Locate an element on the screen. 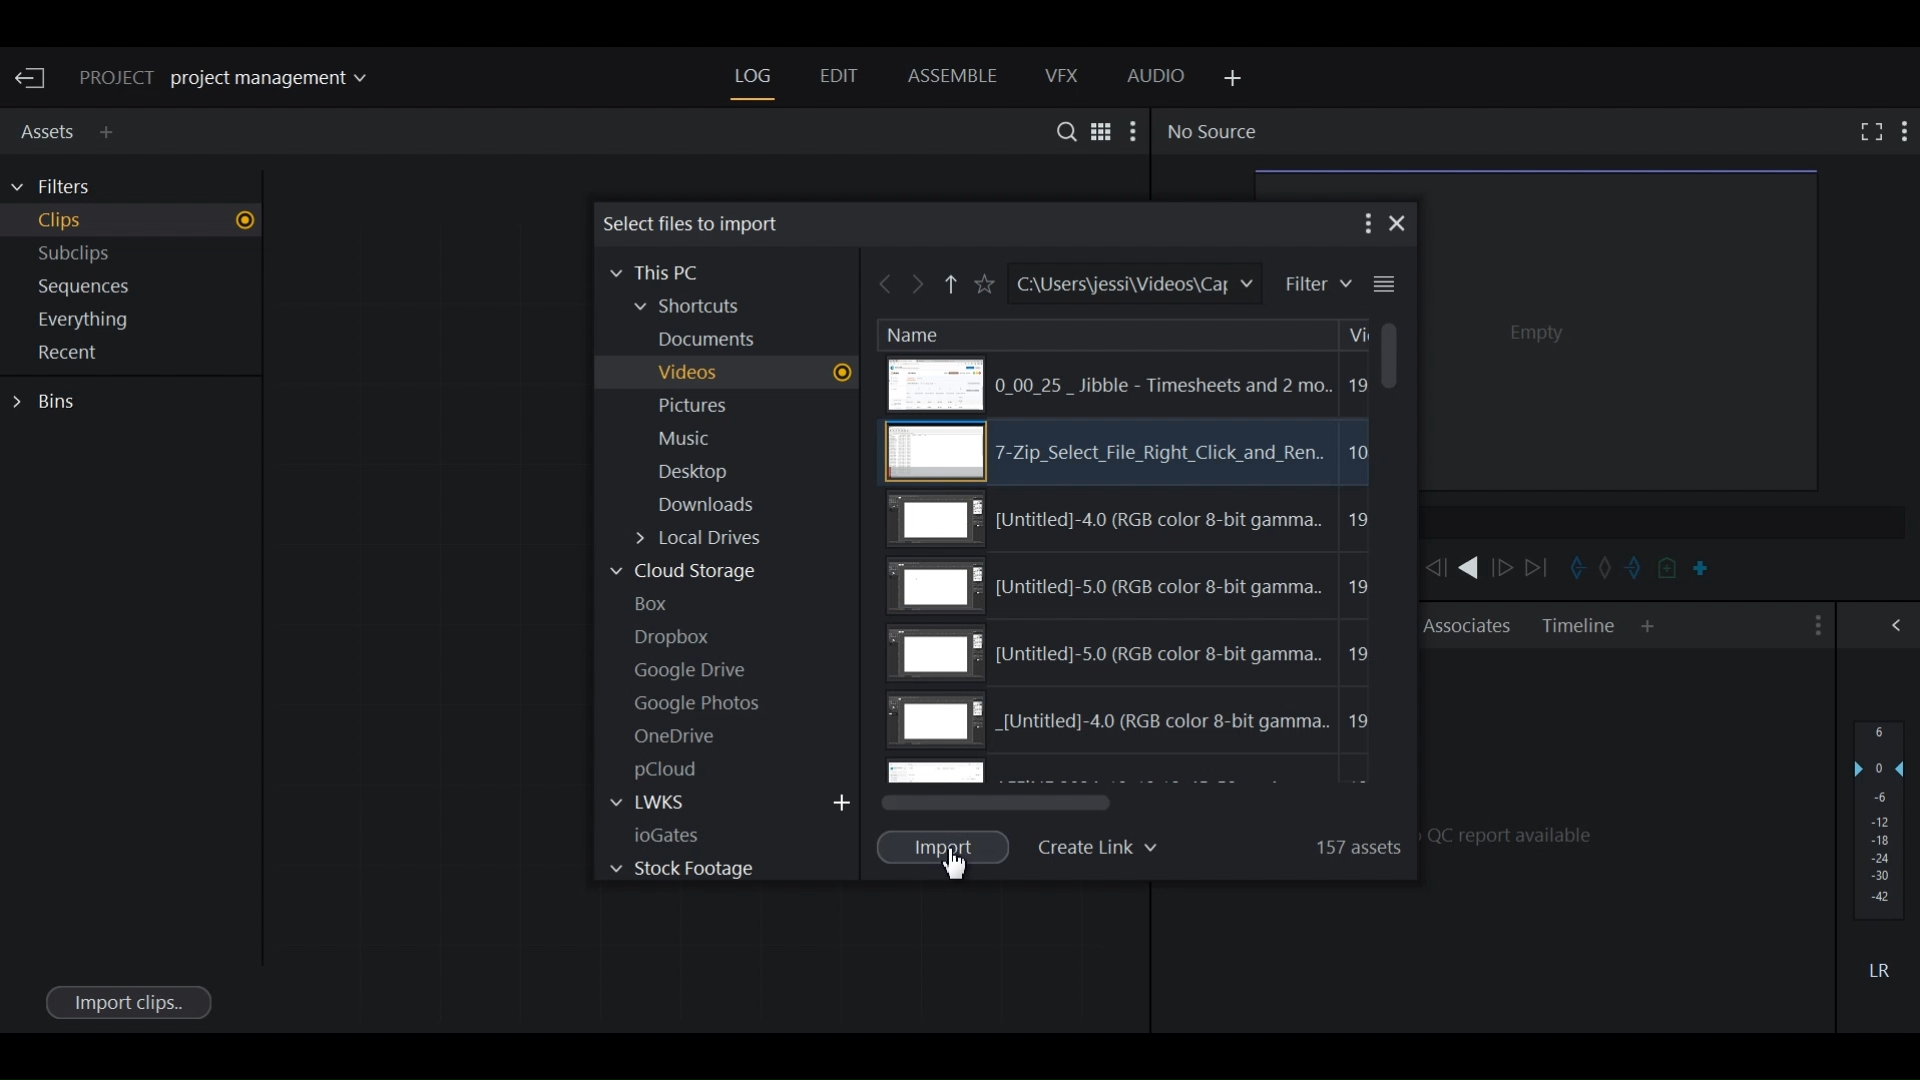 This screenshot has height=1080, width=1920. Shortcuts is located at coordinates (700, 308).